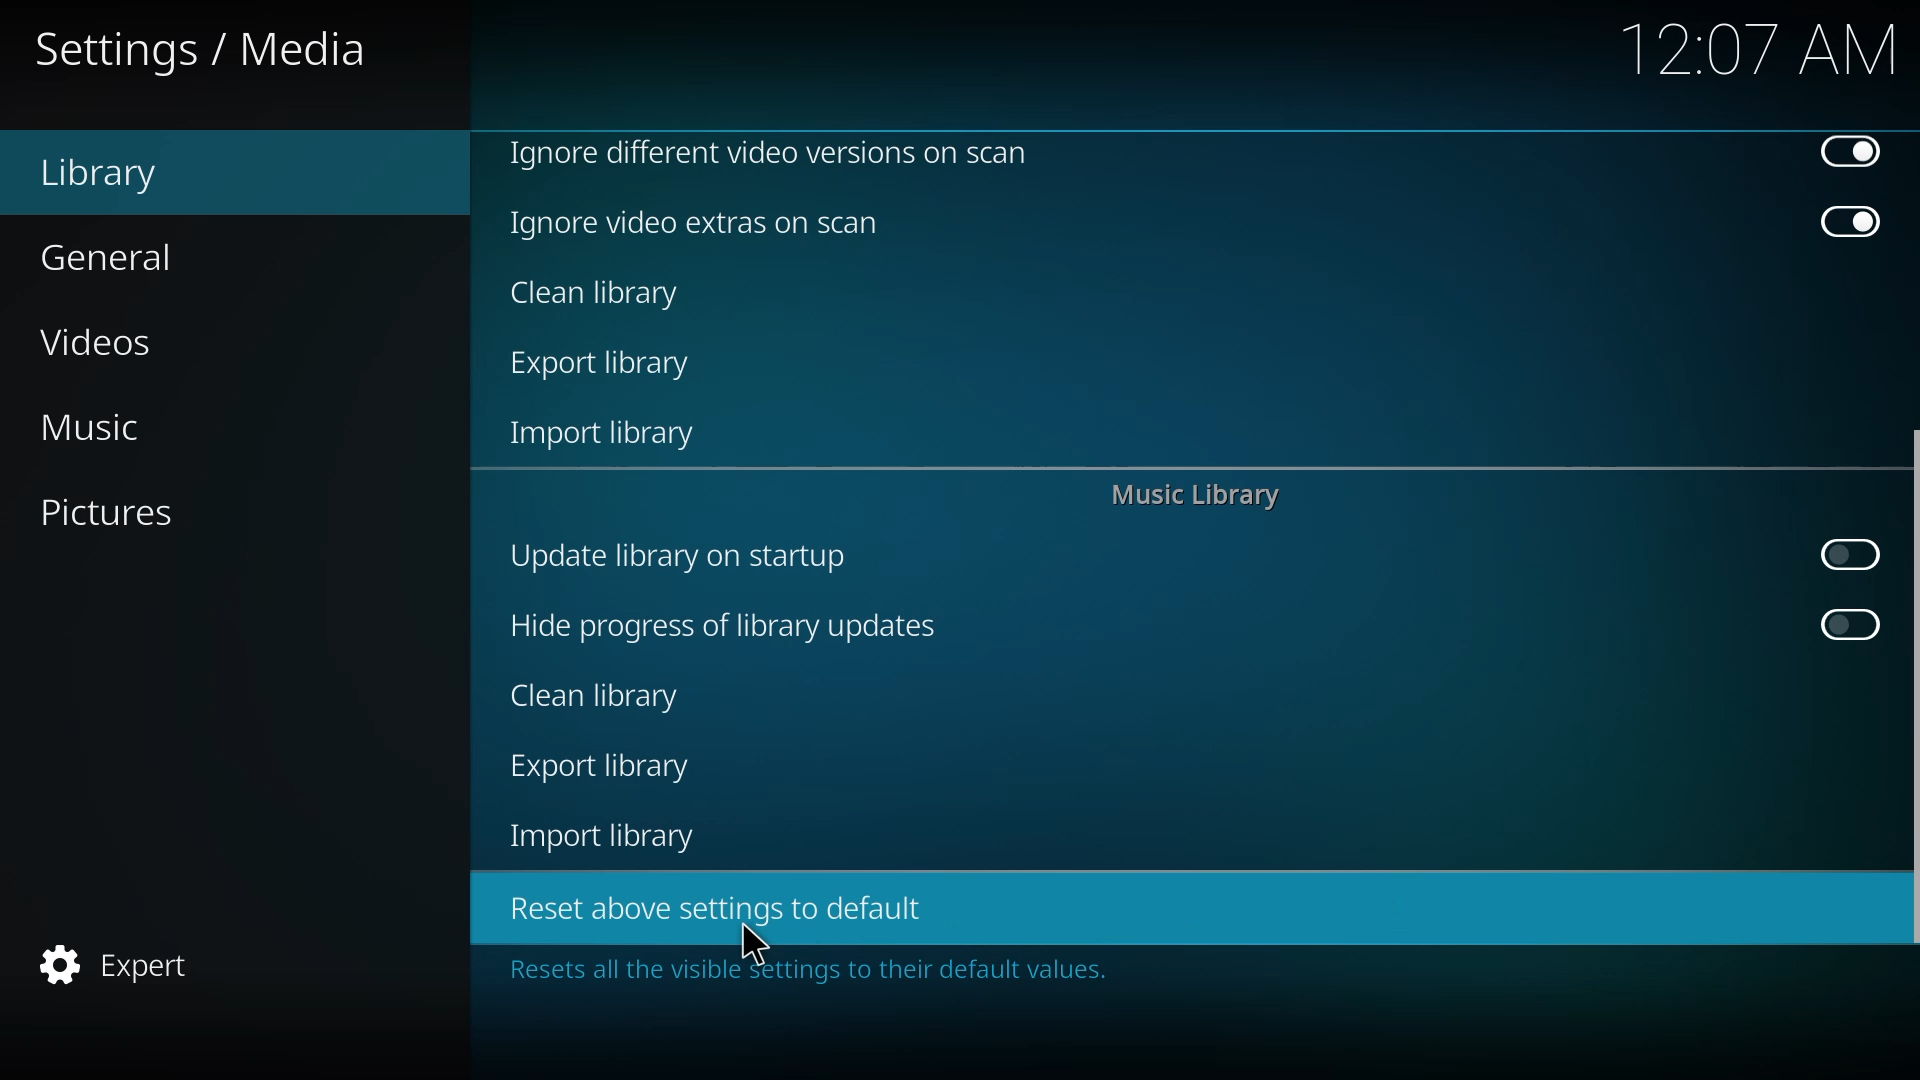  What do you see at coordinates (88, 427) in the screenshot?
I see `music` at bounding box center [88, 427].